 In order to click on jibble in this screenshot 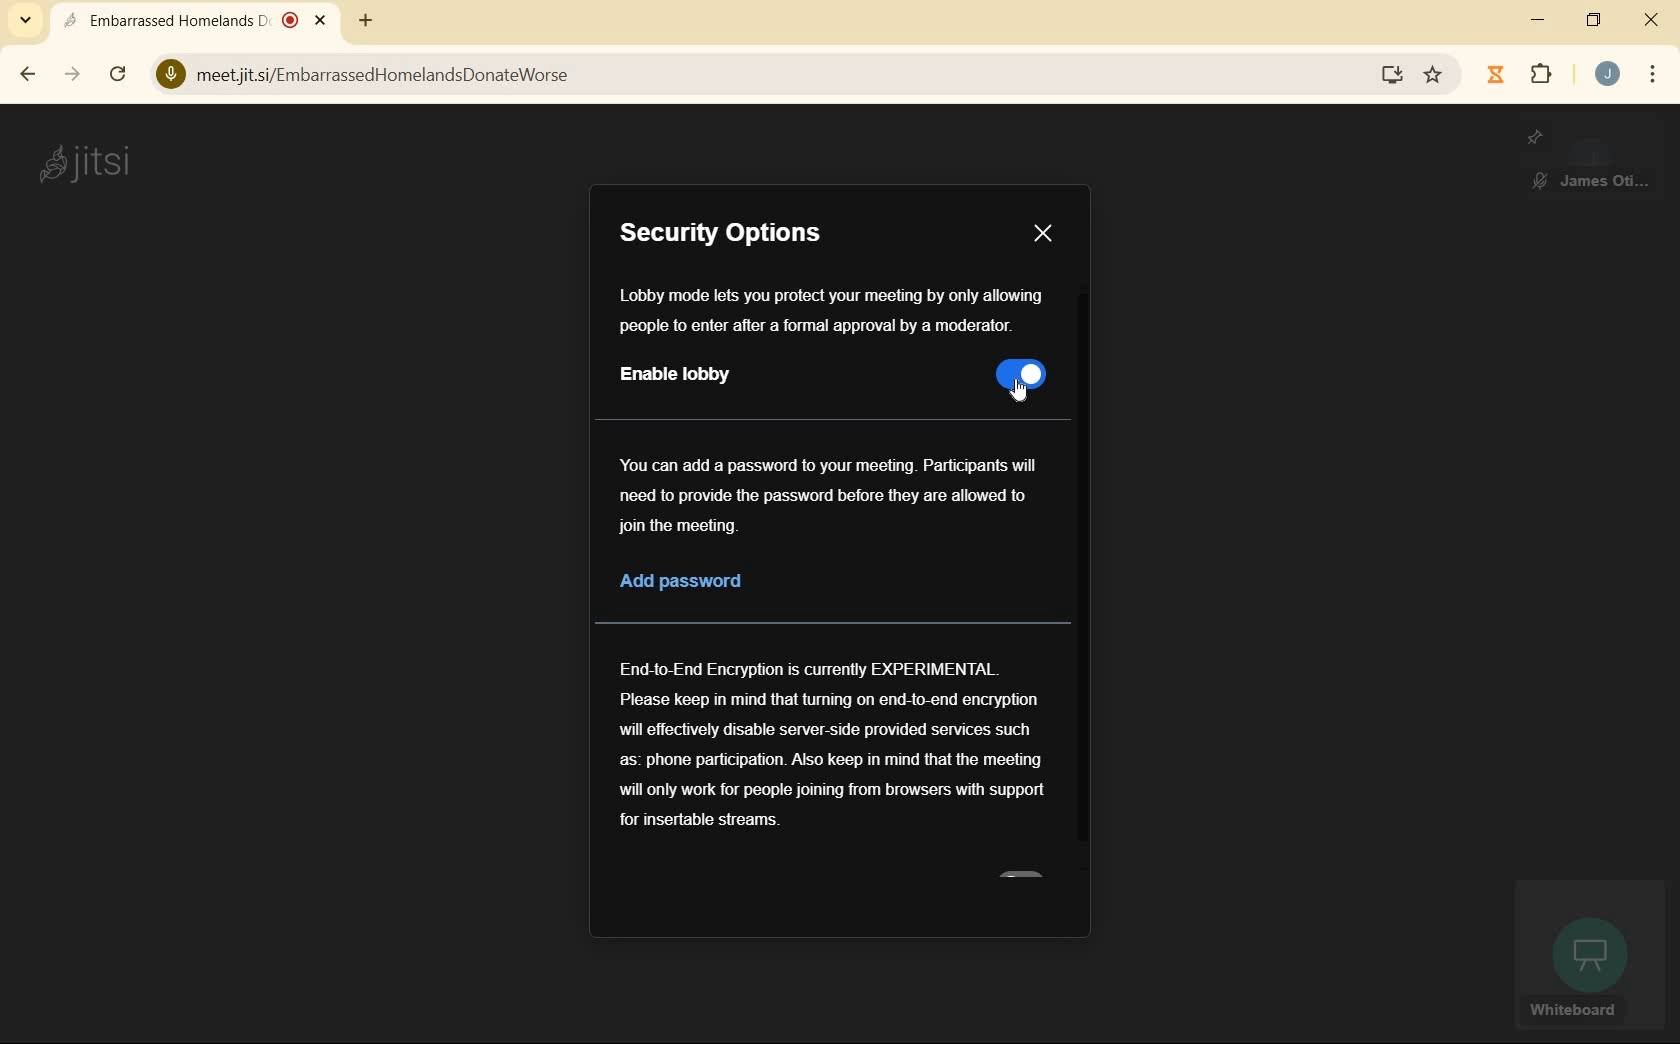, I will do `click(1500, 74)`.